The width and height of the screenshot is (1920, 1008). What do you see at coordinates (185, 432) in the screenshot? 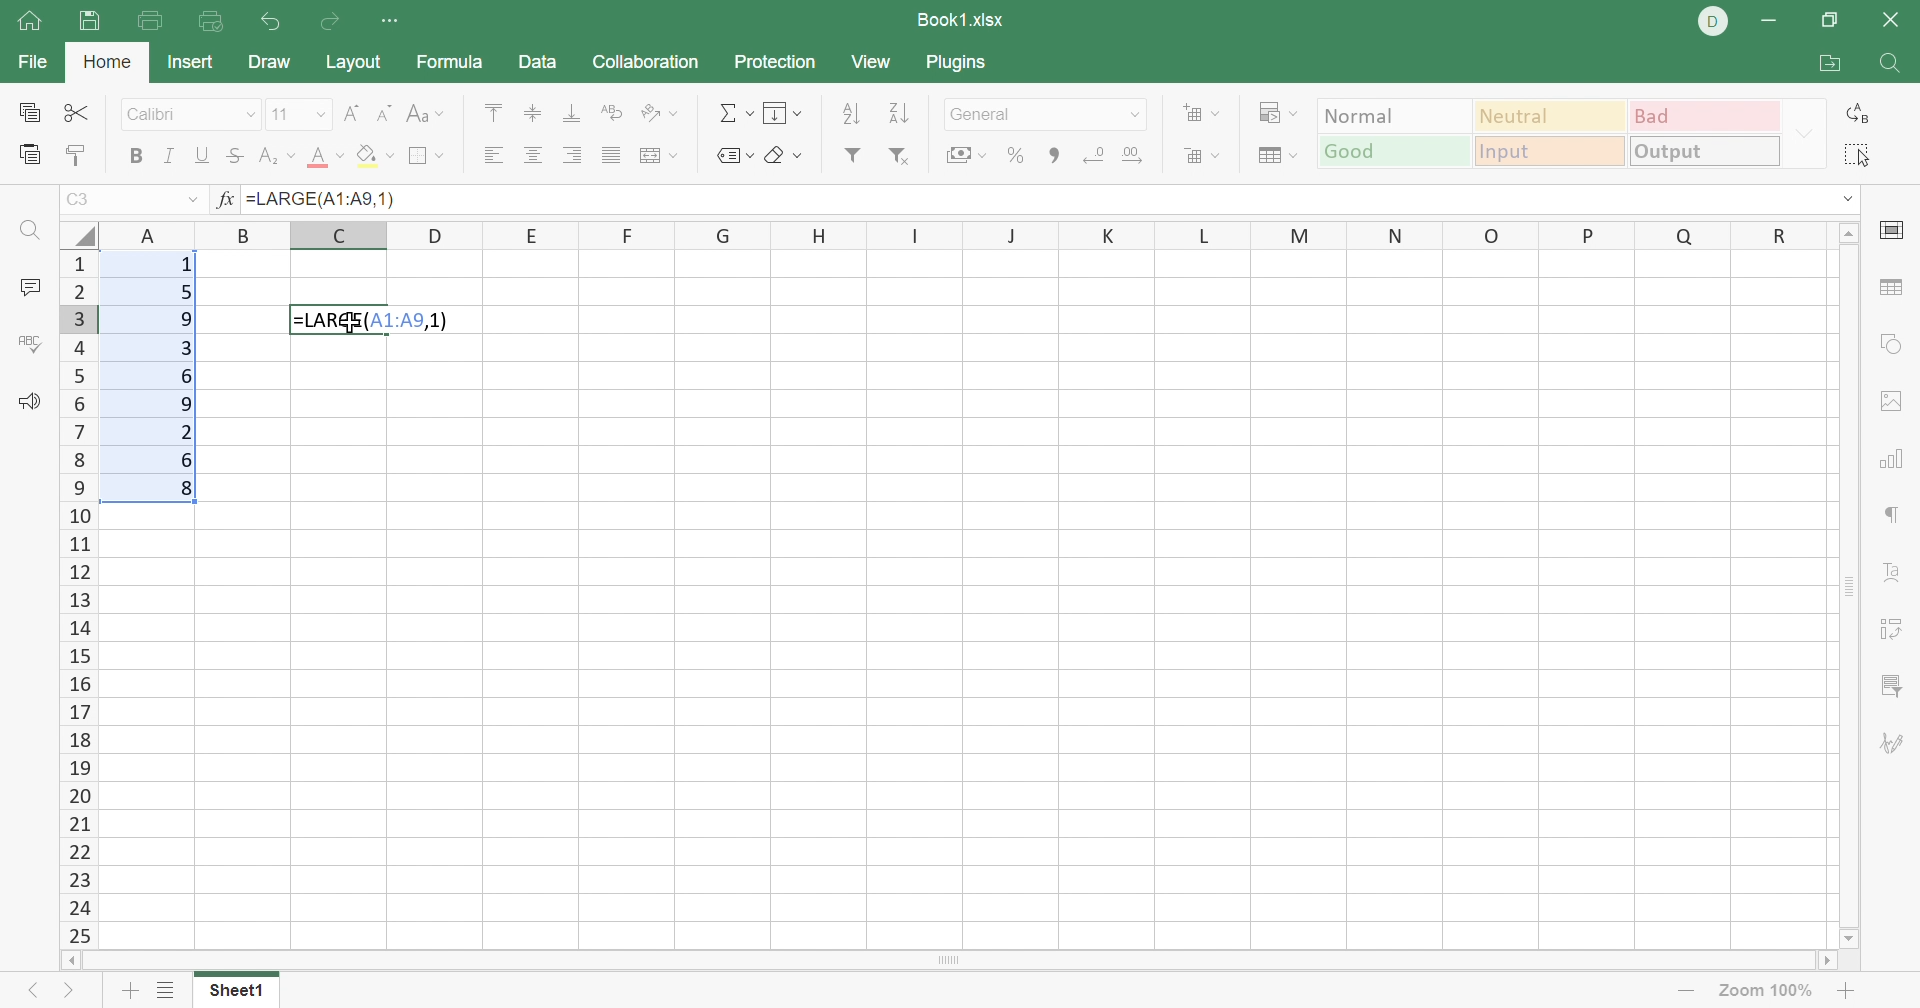
I see `2` at bounding box center [185, 432].